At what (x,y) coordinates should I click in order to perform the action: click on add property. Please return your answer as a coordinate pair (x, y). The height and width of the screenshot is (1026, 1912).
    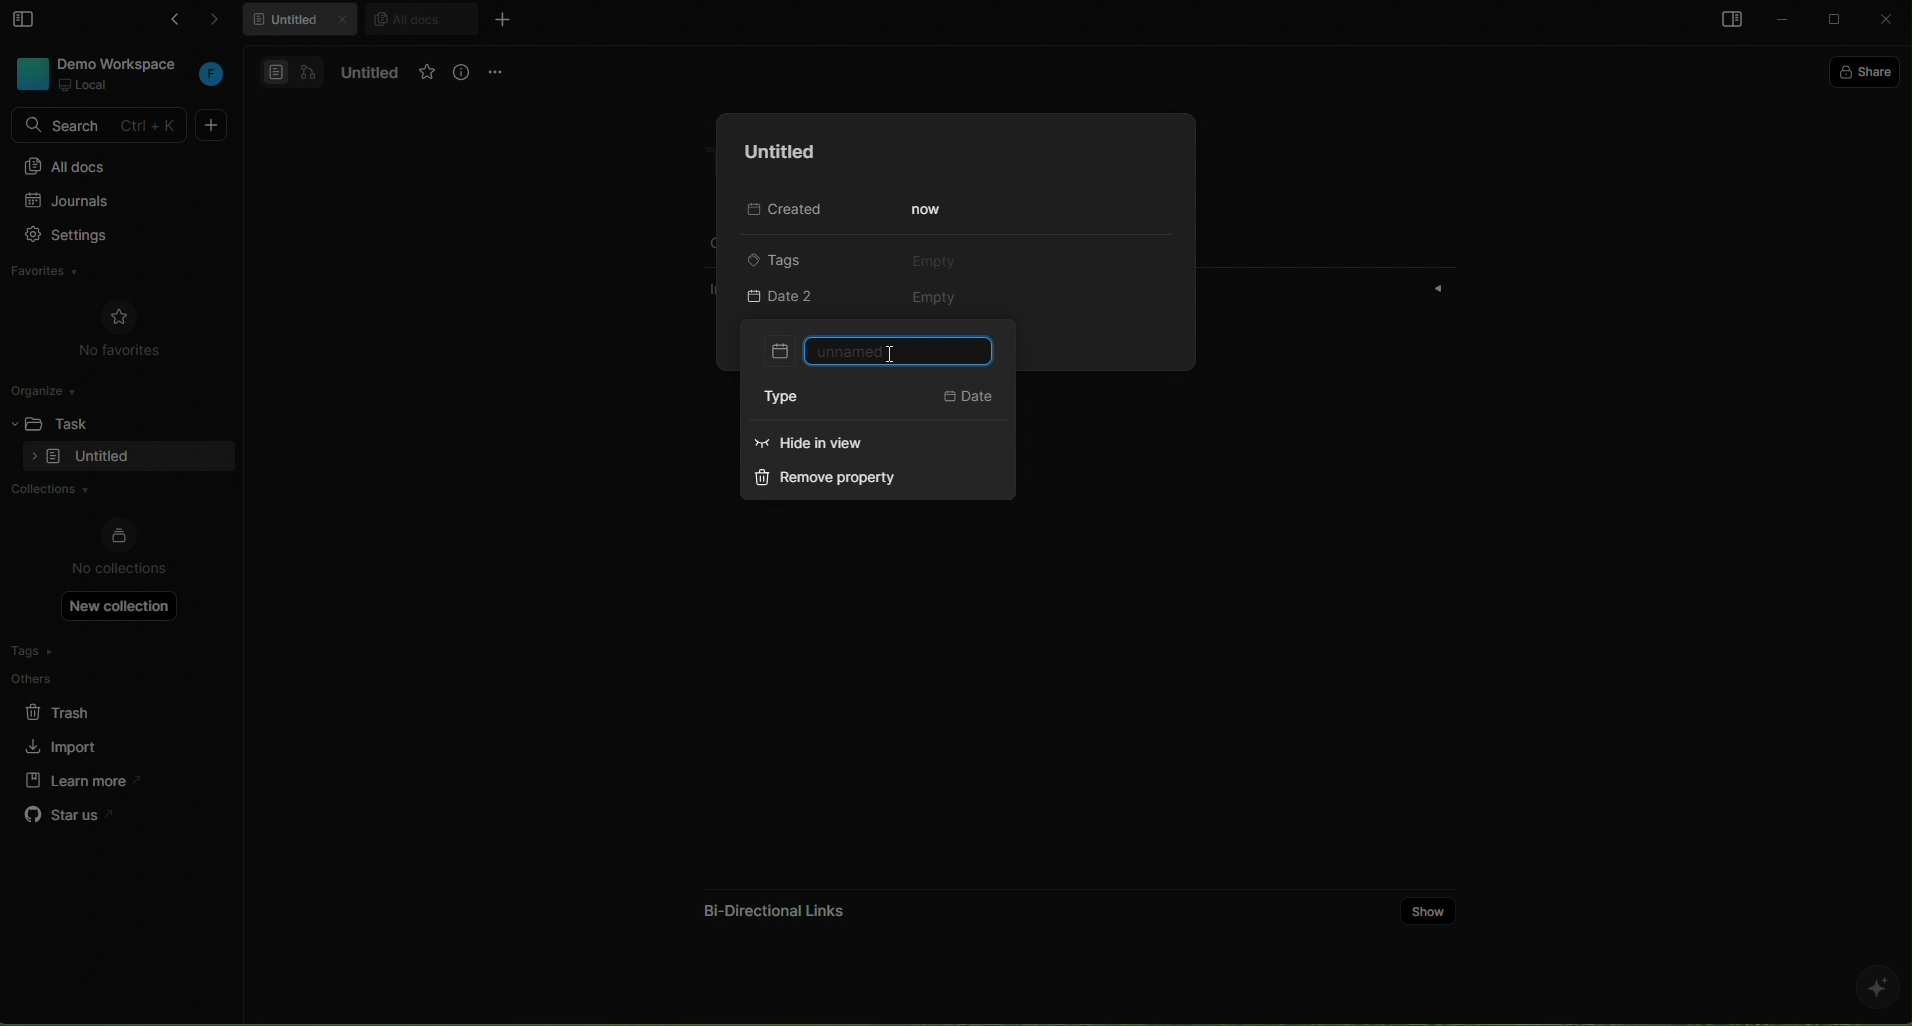
    Looking at the image, I should click on (805, 298).